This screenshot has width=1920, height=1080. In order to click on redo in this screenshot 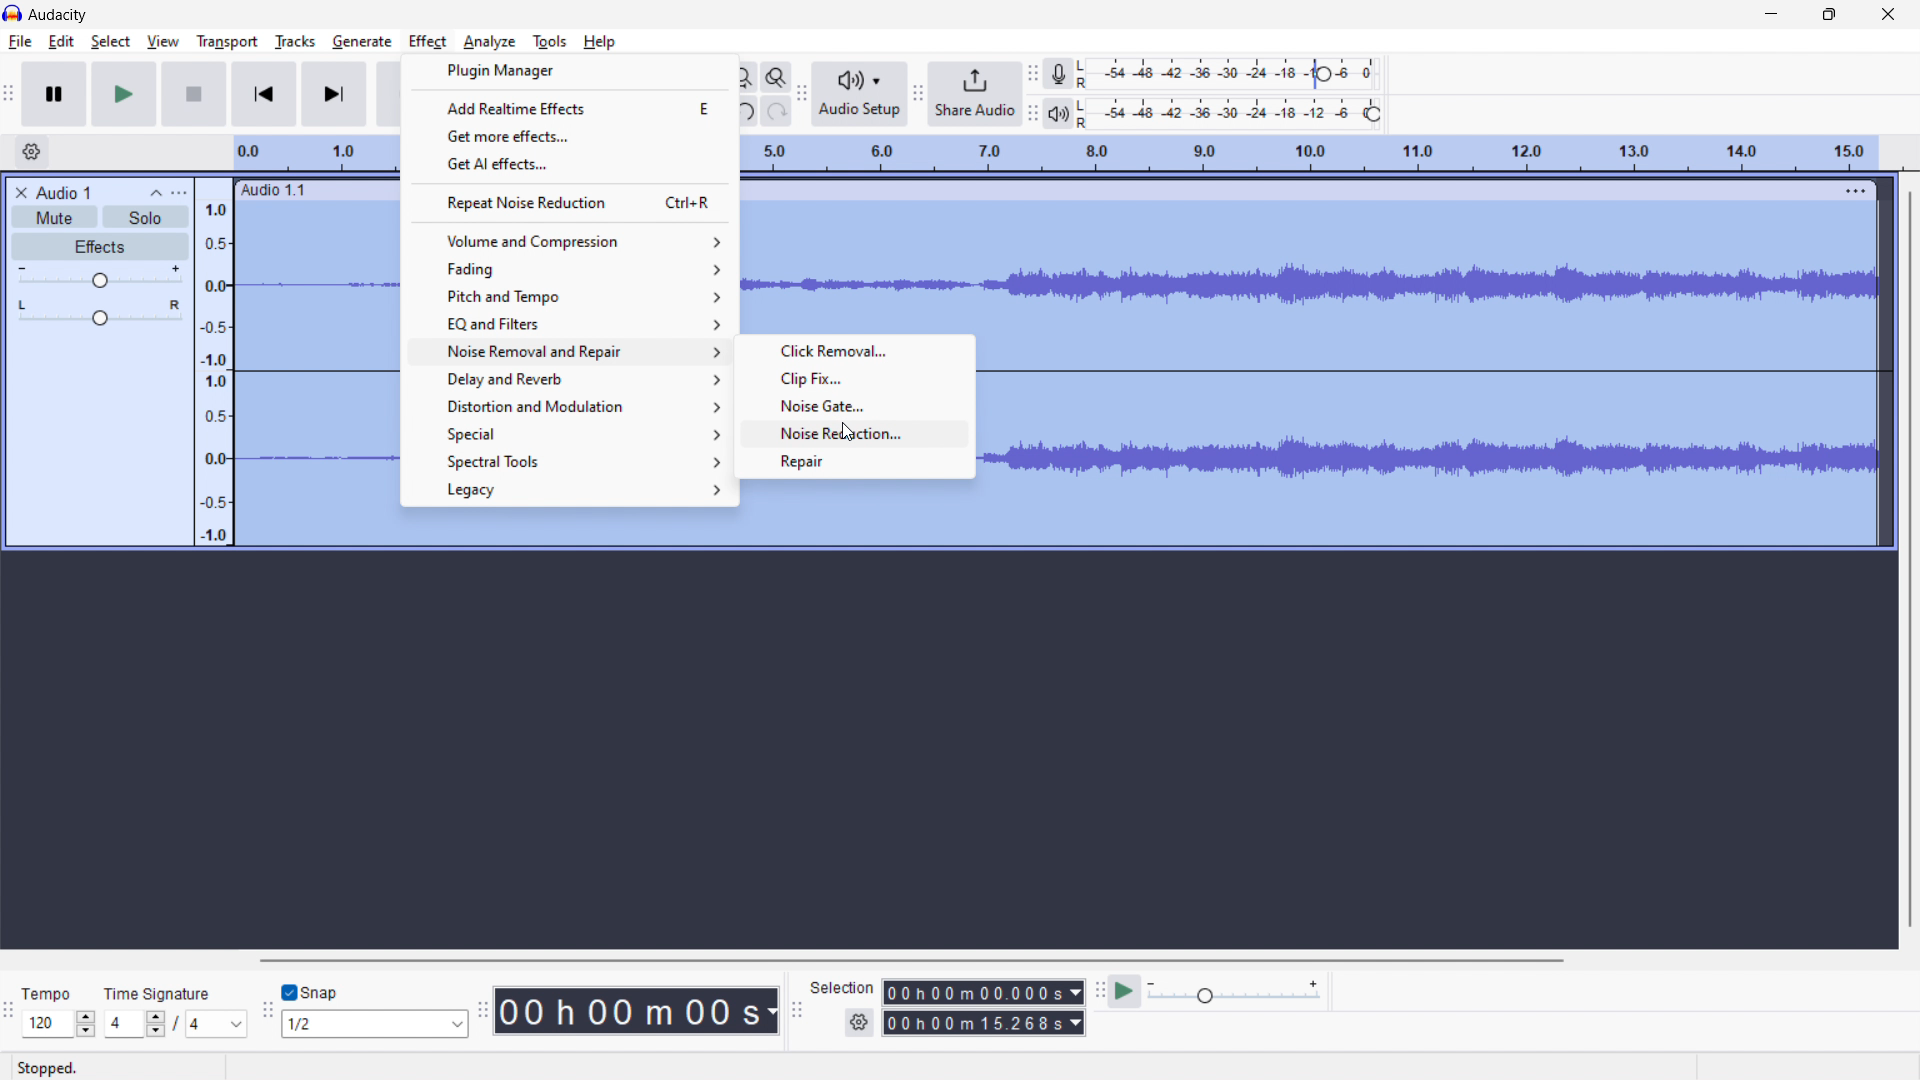, I will do `click(777, 110)`.